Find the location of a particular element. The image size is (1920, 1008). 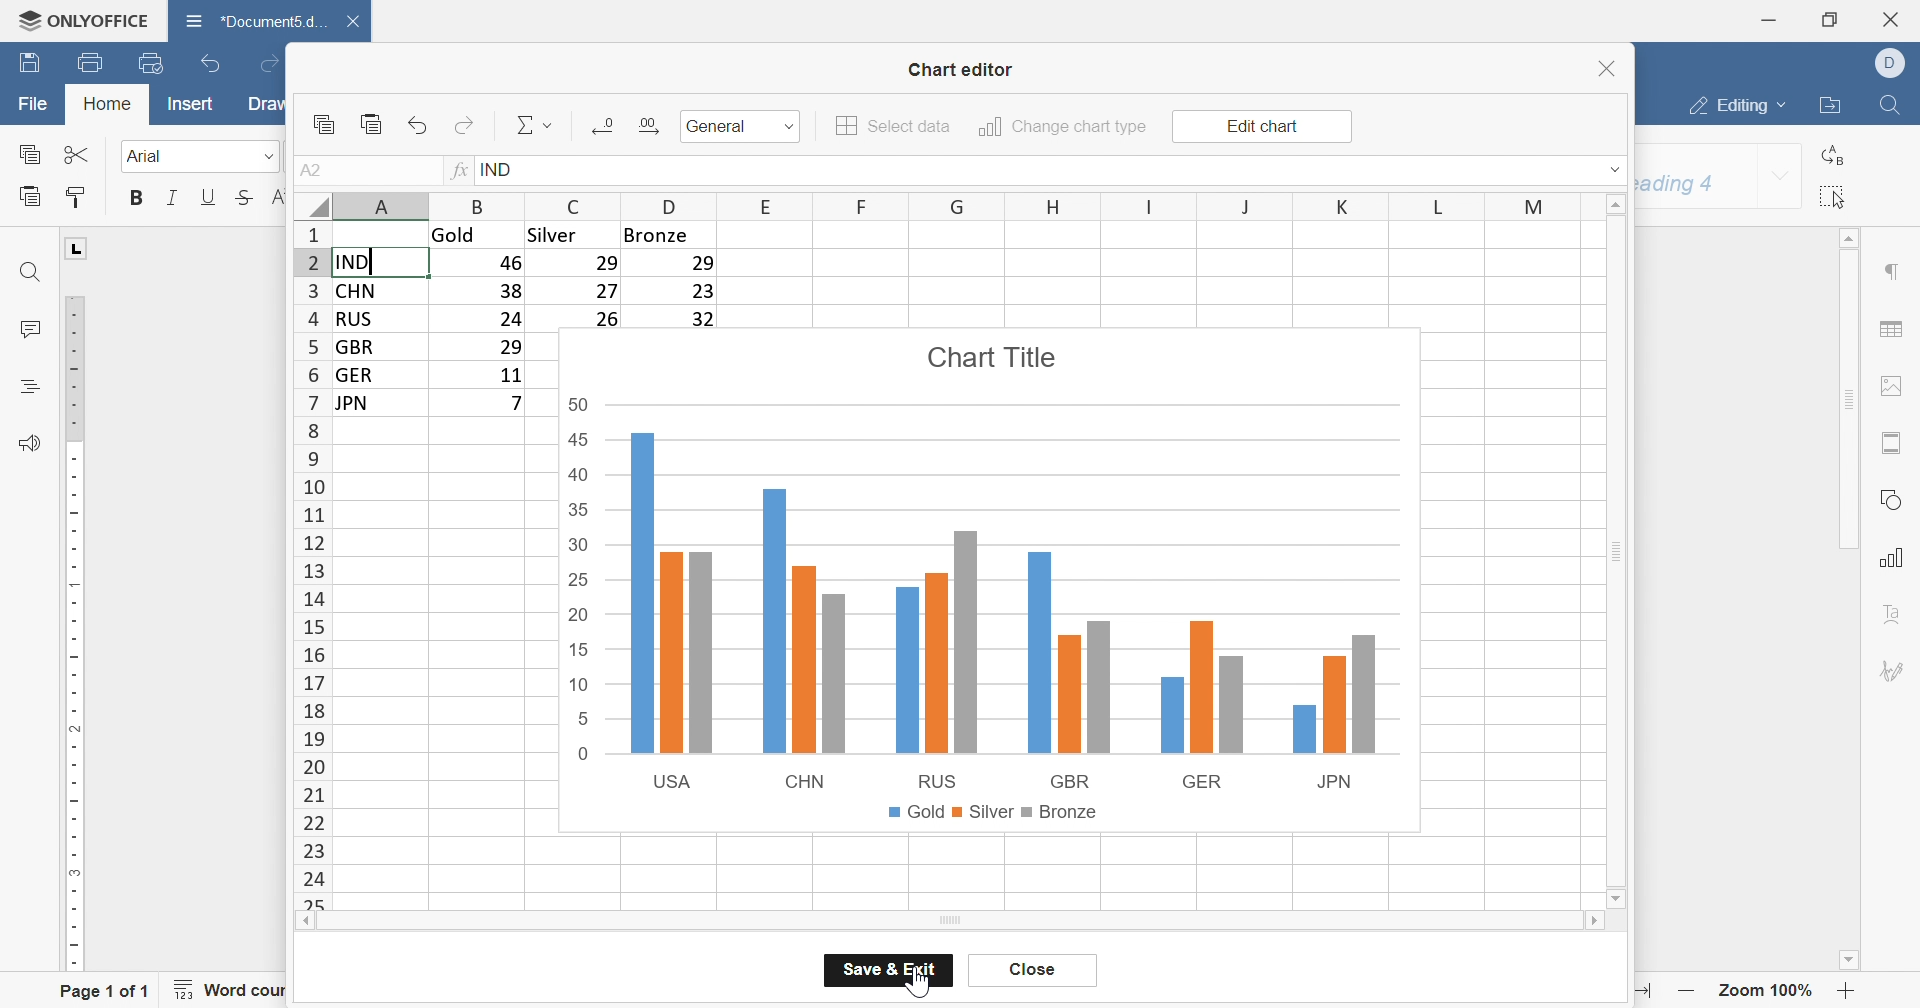

chart settings is located at coordinates (1894, 558).